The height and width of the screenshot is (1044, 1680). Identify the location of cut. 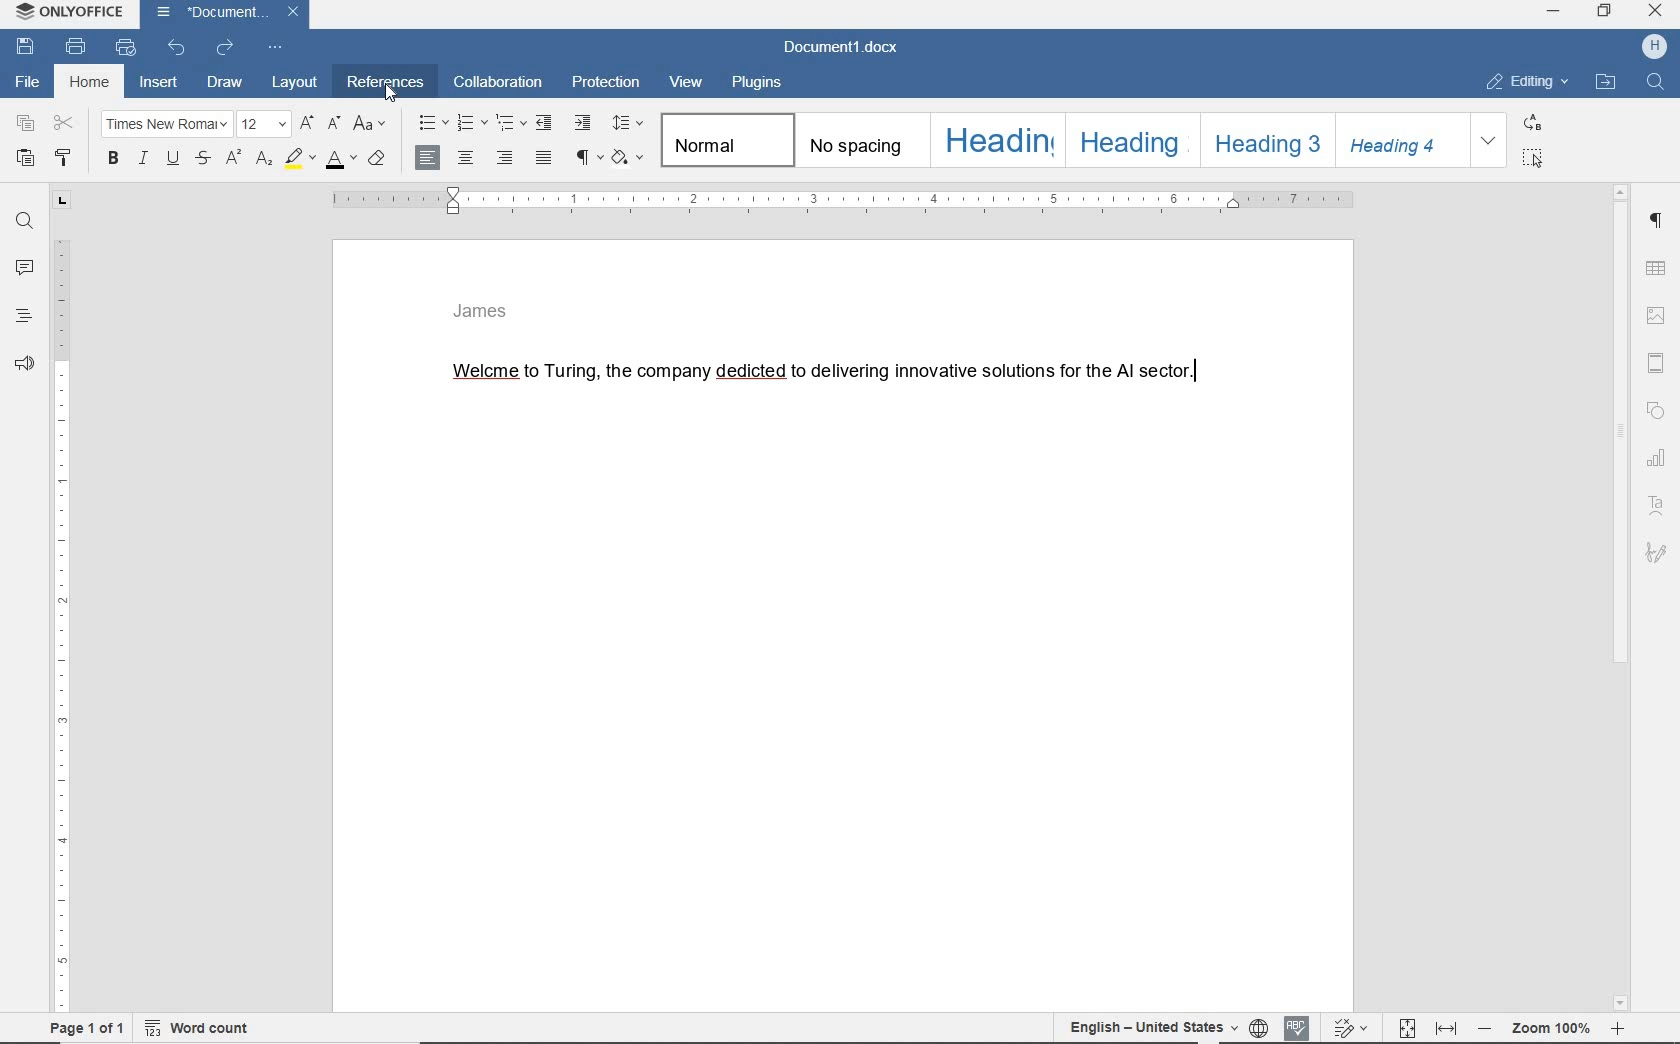
(64, 123).